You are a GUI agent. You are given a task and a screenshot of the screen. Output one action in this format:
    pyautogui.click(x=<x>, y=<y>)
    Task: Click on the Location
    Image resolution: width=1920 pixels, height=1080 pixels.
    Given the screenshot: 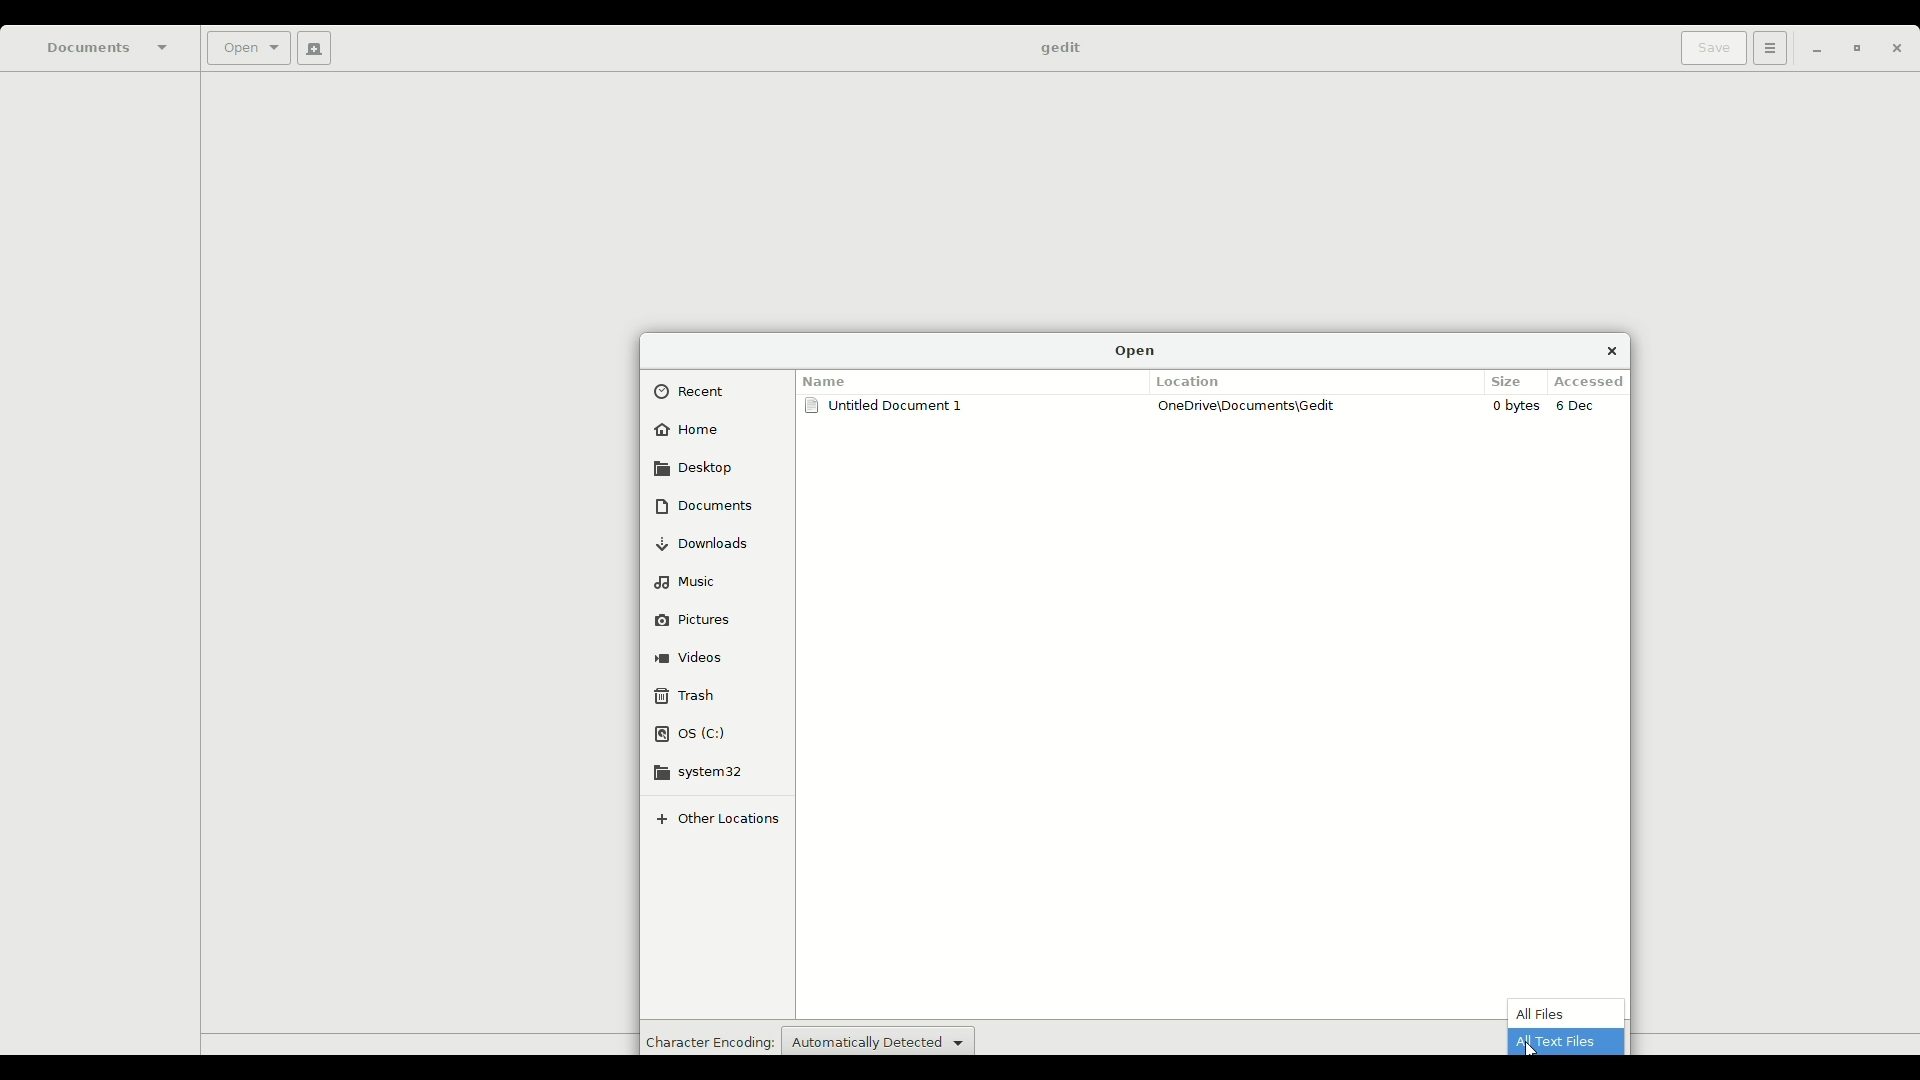 What is the action you would take?
    pyautogui.click(x=1194, y=381)
    